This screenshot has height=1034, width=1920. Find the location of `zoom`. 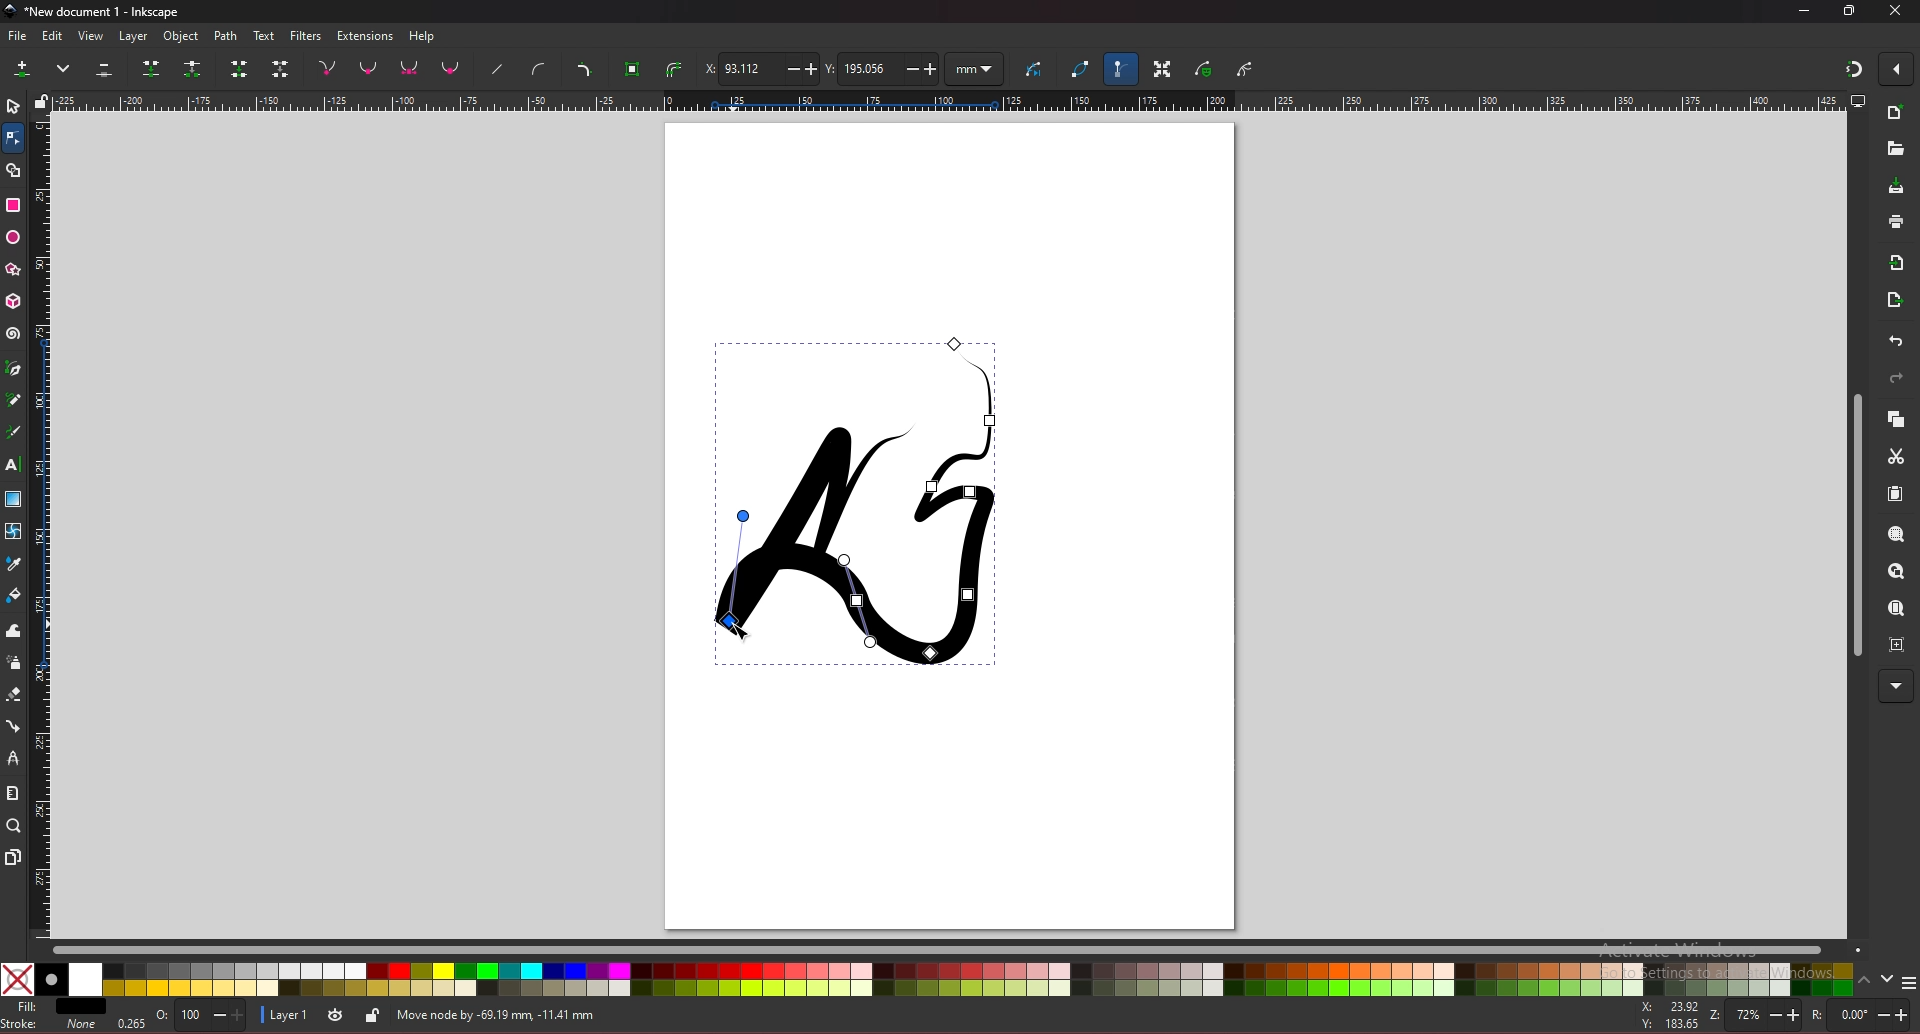

zoom is located at coordinates (13, 826).